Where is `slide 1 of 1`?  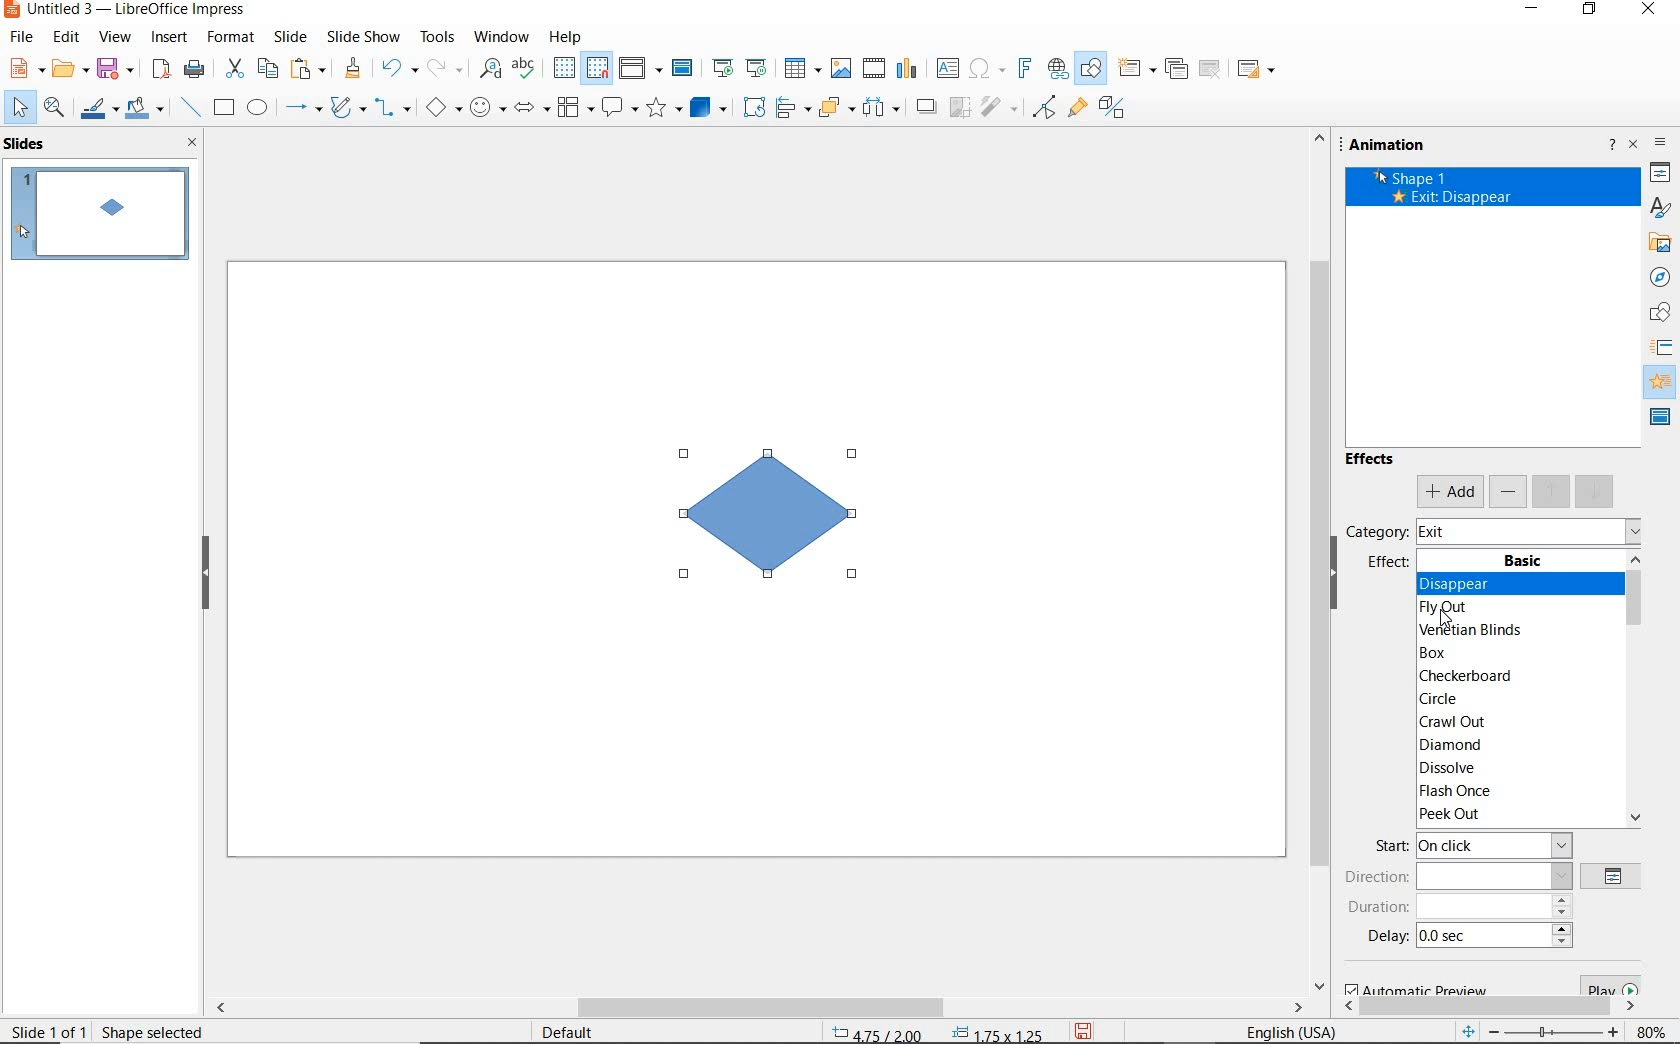 slide 1 of 1 is located at coordinates (48, 1030).